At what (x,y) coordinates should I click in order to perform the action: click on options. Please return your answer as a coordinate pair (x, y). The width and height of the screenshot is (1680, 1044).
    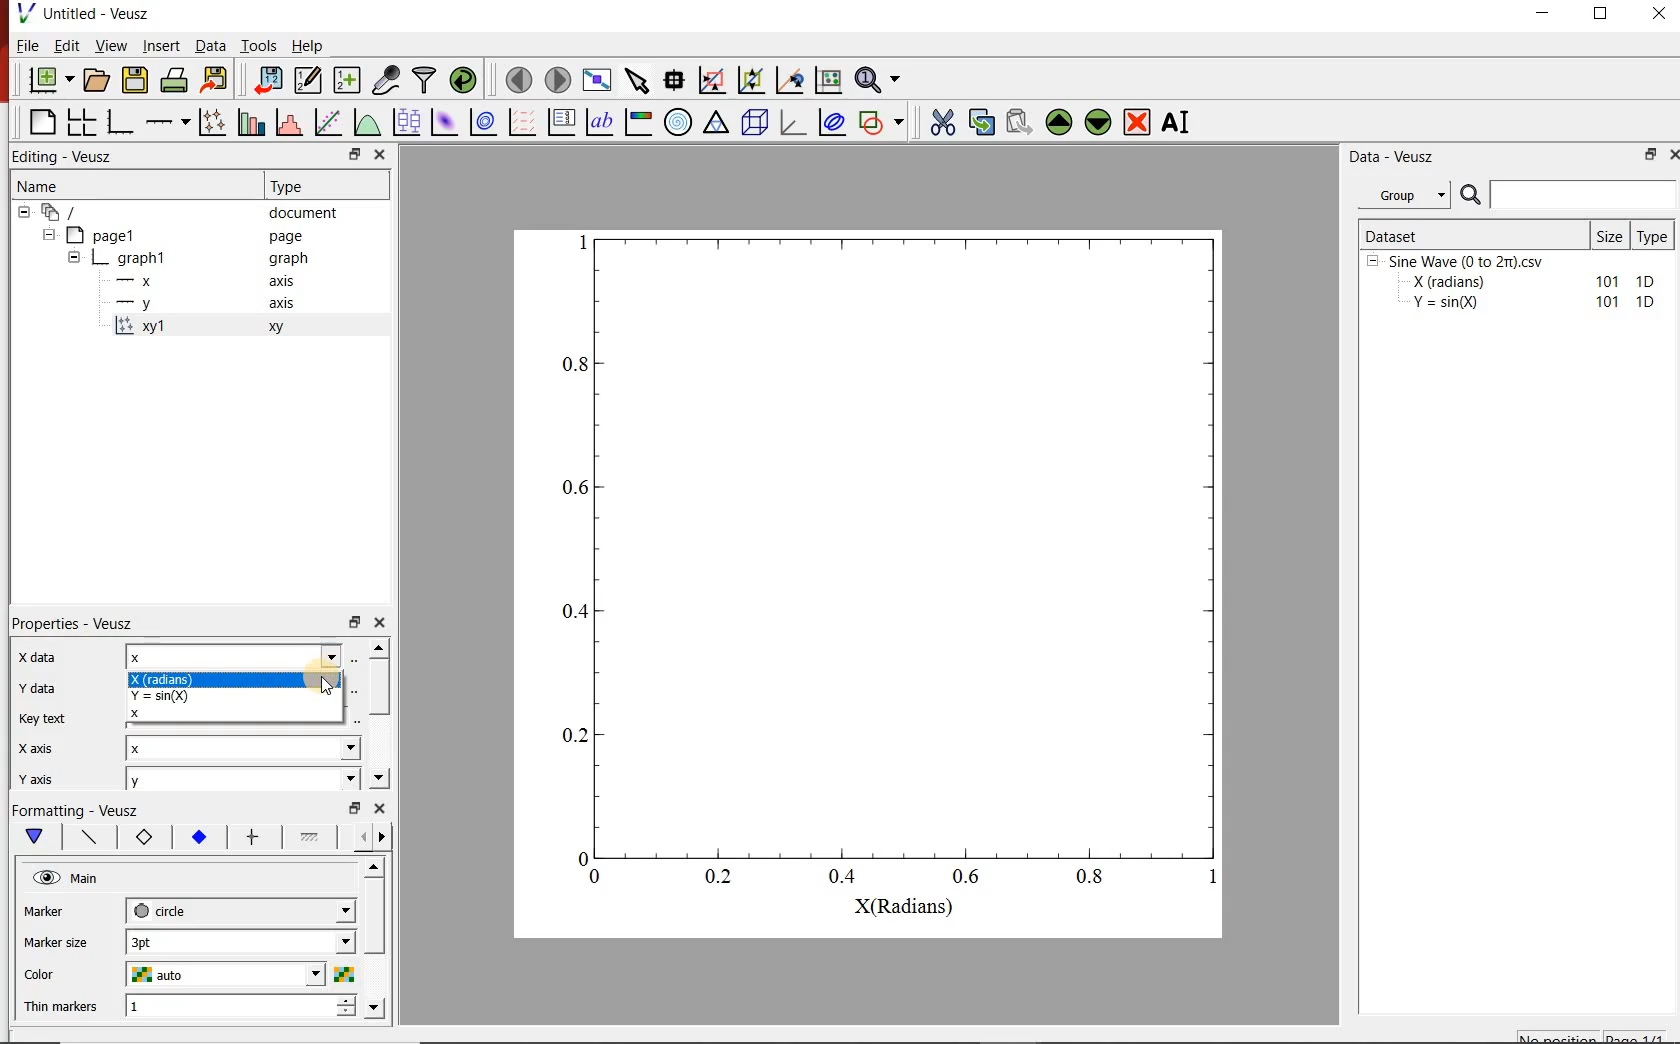
    Looking at the image, I should click on (85, 835).